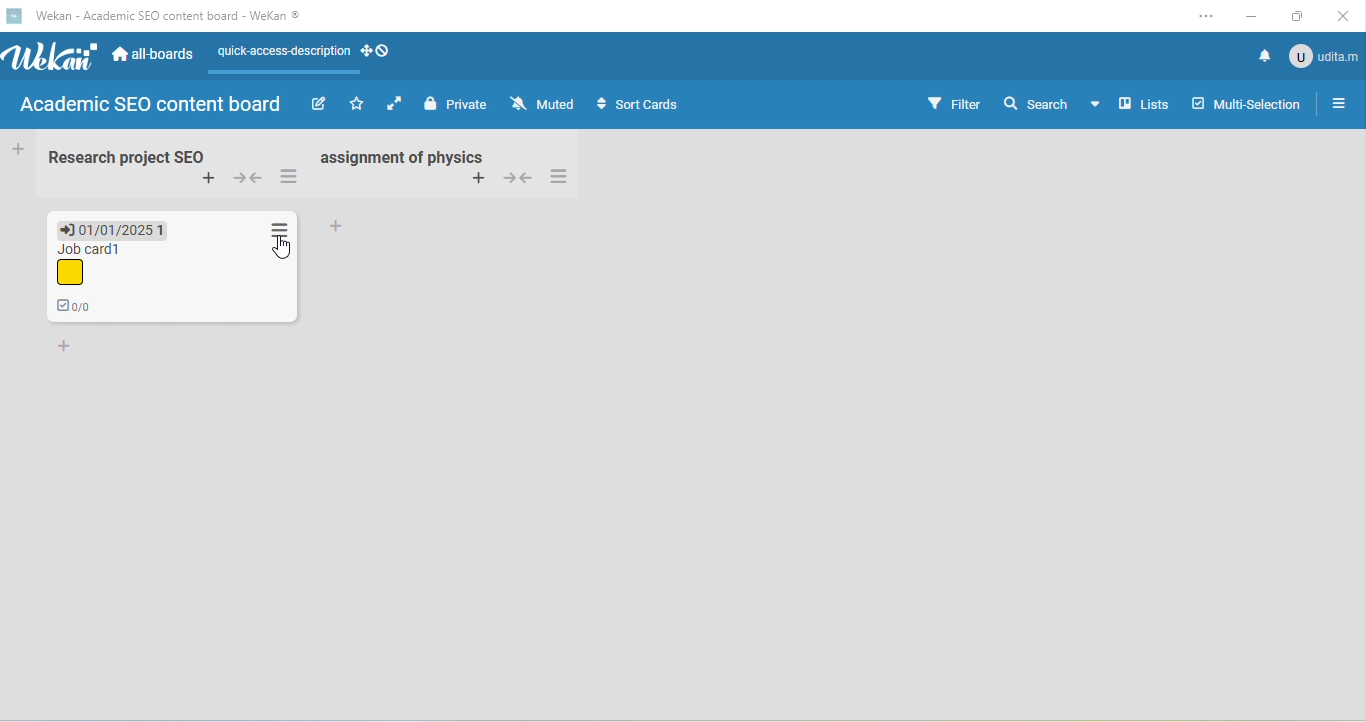 The width and height of the screenshot is (1366, 722). I want to click on show desktop drag handle, so click(379, 52).